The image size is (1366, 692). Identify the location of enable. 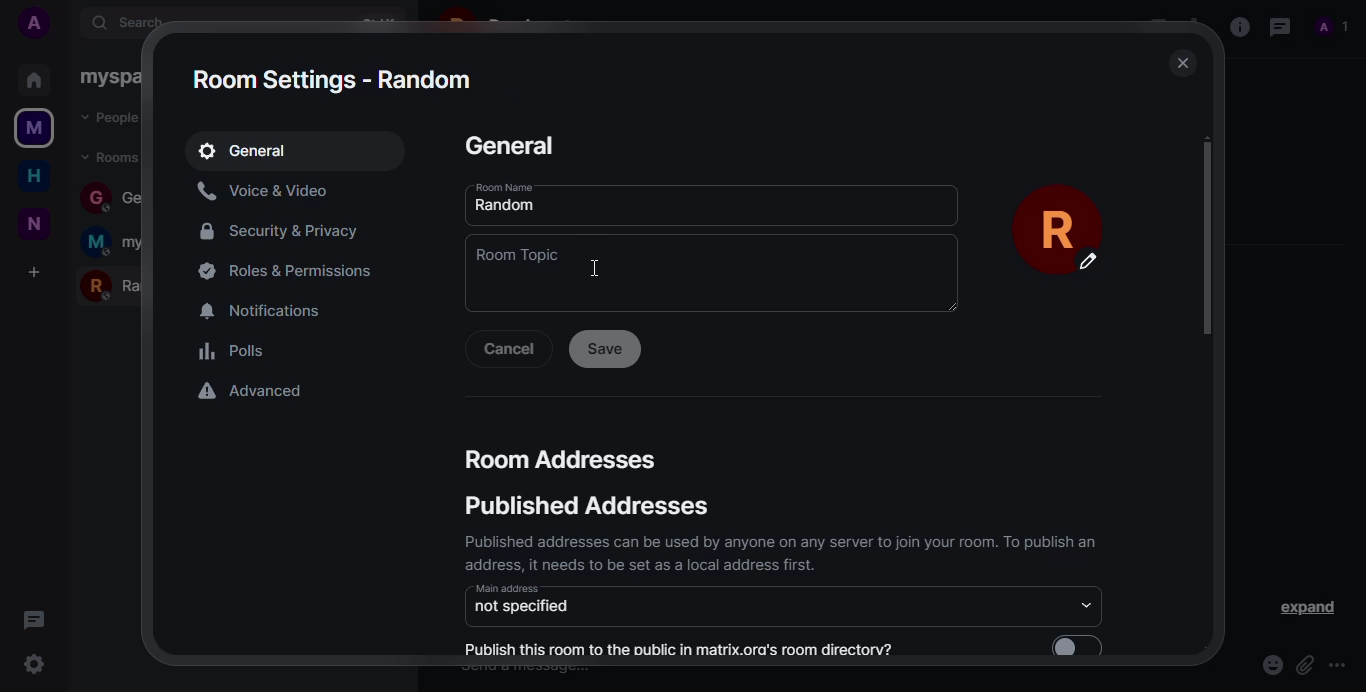
(1082, 646).